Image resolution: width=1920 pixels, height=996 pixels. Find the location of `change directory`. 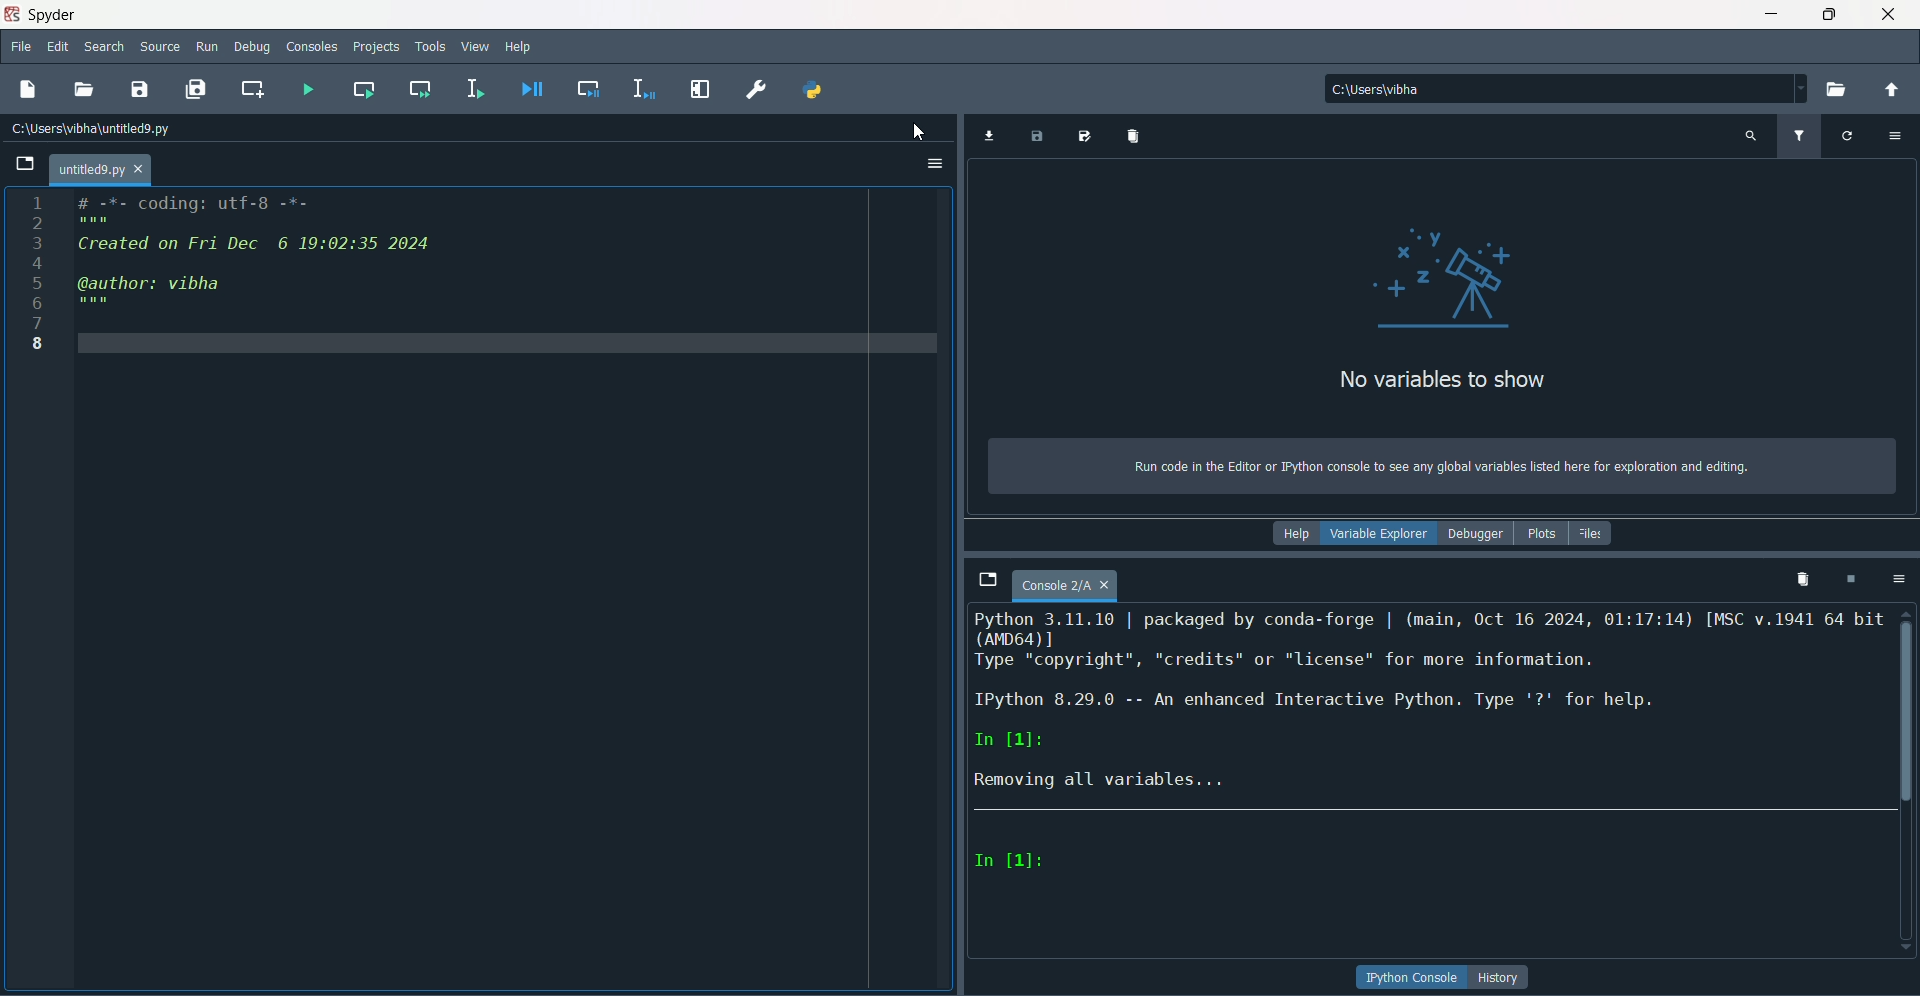

change directory is located at coordinates (1891, 90).